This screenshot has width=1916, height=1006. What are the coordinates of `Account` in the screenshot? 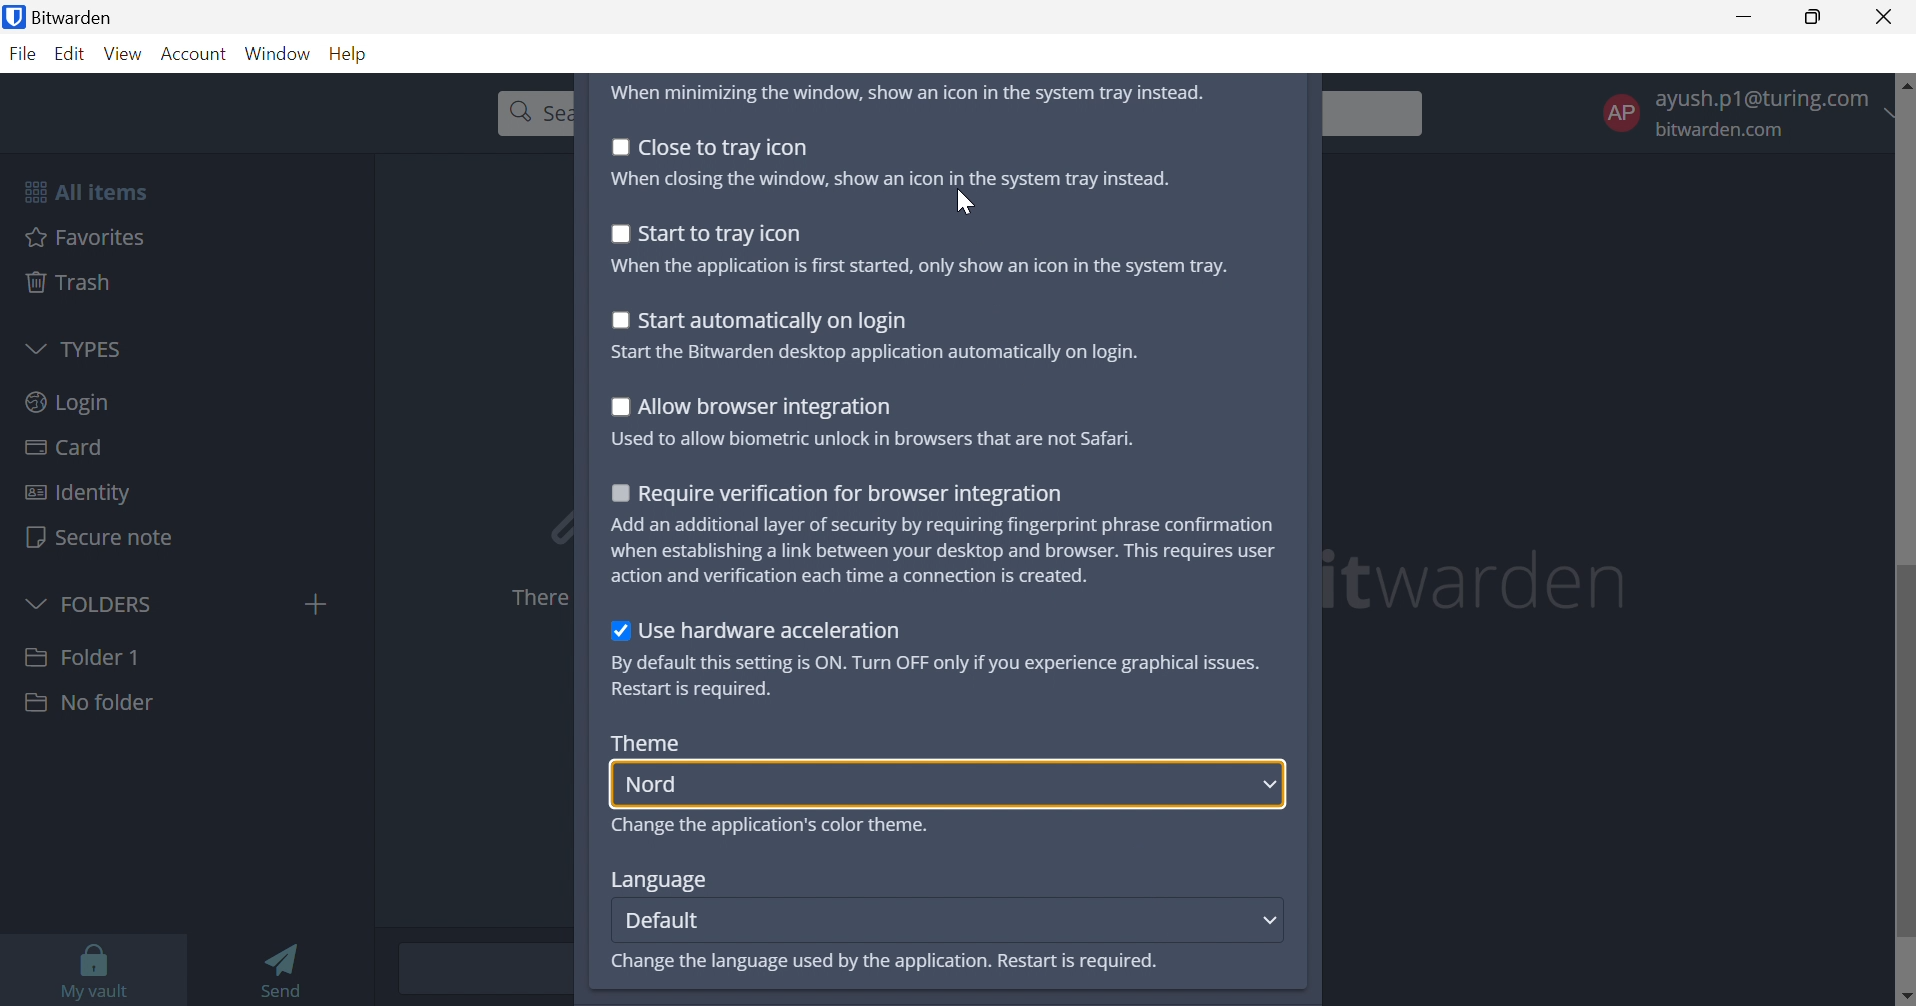 It's located at (197, 55).